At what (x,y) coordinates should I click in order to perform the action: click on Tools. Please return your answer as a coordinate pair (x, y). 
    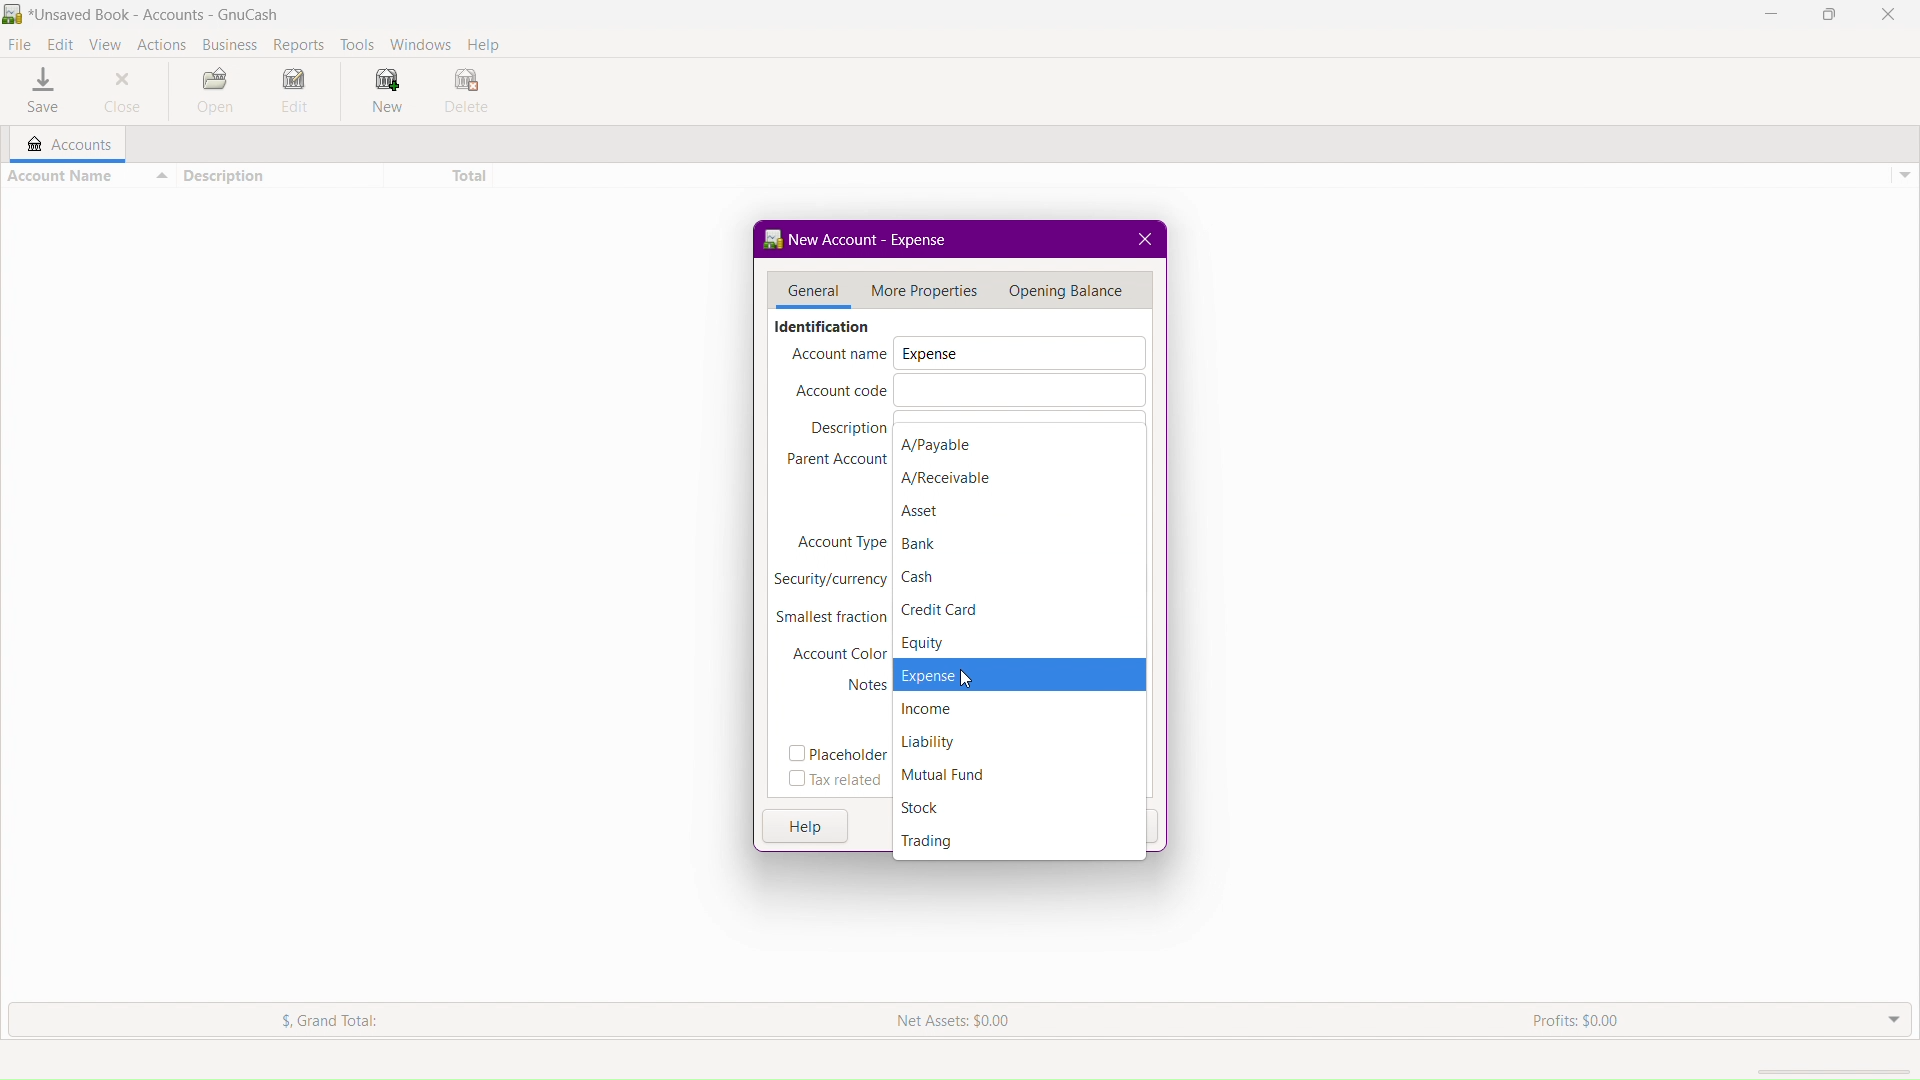
    Looking at the image, I should click on (355, 41).